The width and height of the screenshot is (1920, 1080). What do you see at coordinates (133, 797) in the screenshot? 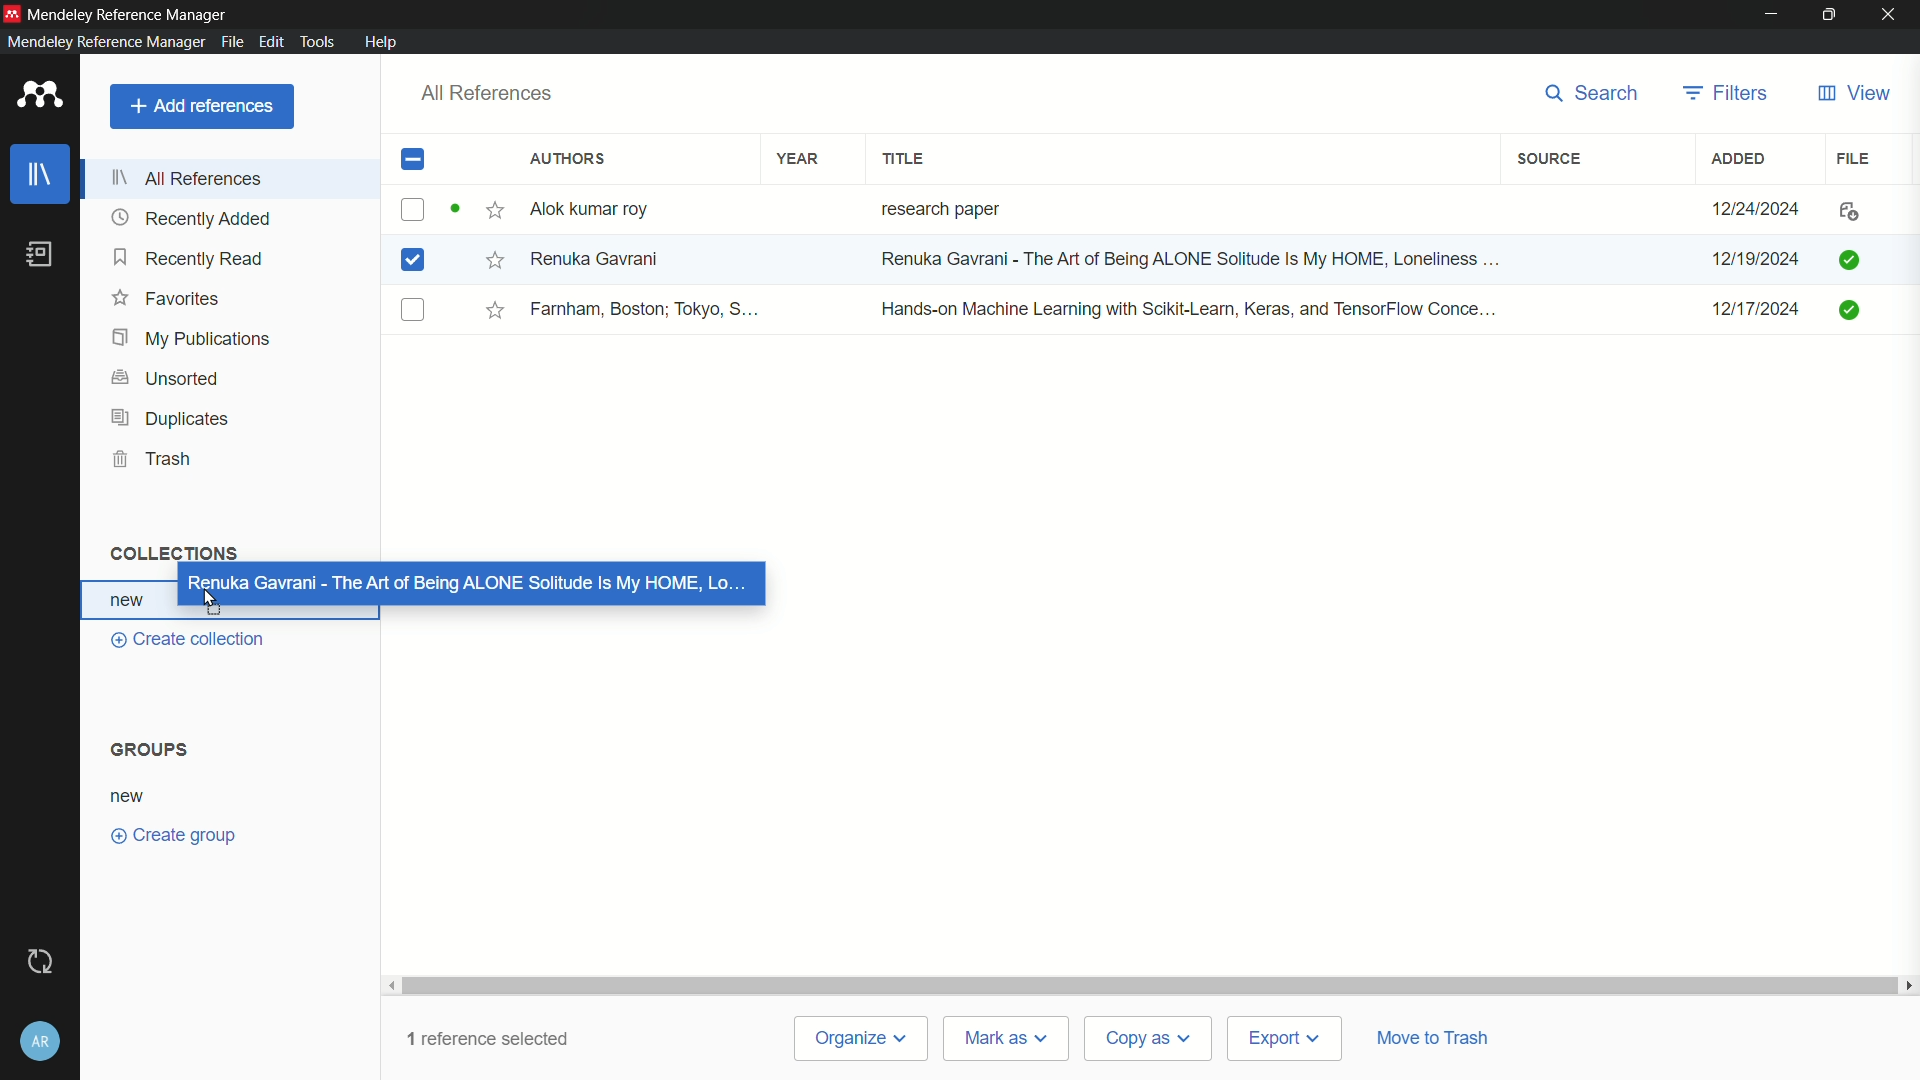
I see `new` at bounding box center [133, 797].